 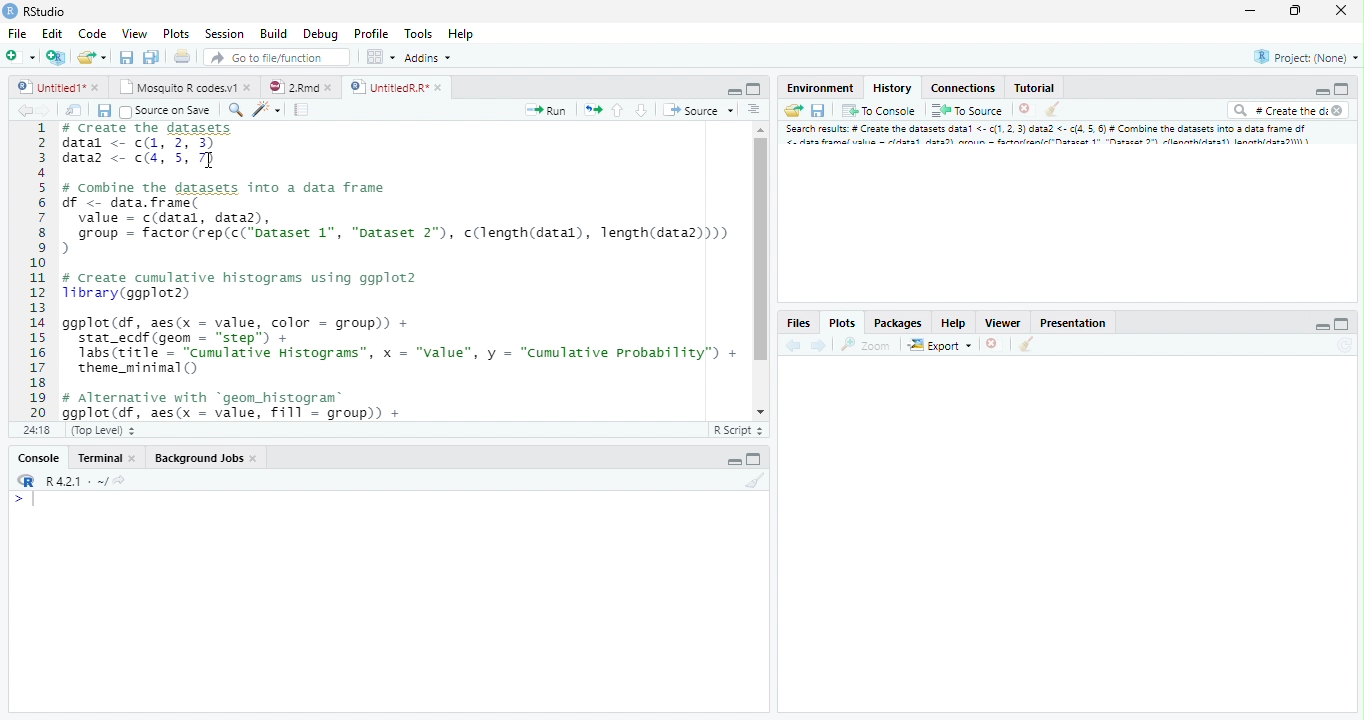 What do you see at coordinates (1035, 88) in the screenshot?
I see `Tutorial` at bounding box center [1035, 88].